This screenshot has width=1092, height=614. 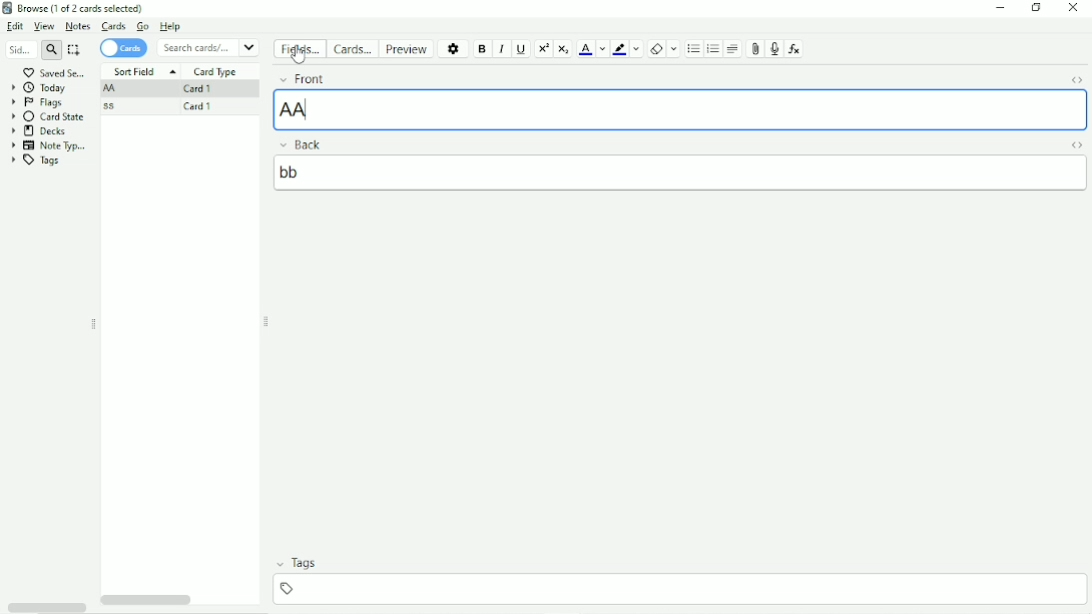 I want to click on Restore down, so click(x=1037, y=9).